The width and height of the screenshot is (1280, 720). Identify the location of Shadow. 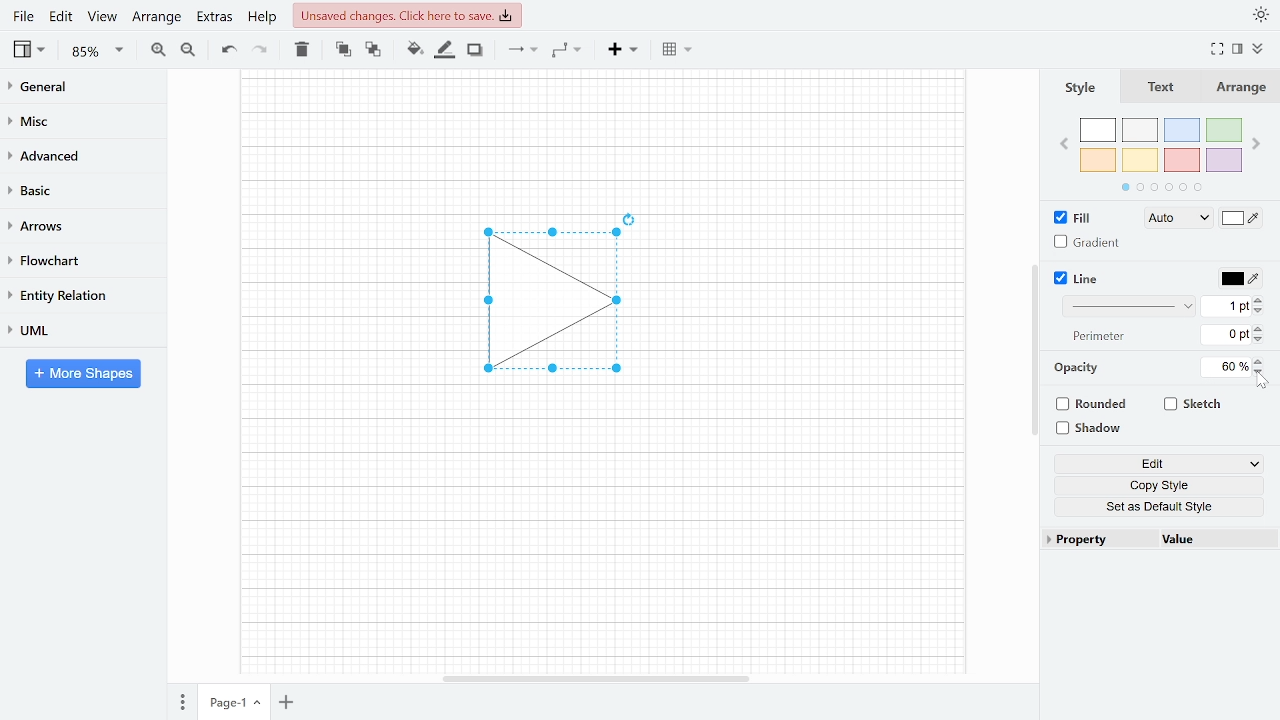
(1096, 429).